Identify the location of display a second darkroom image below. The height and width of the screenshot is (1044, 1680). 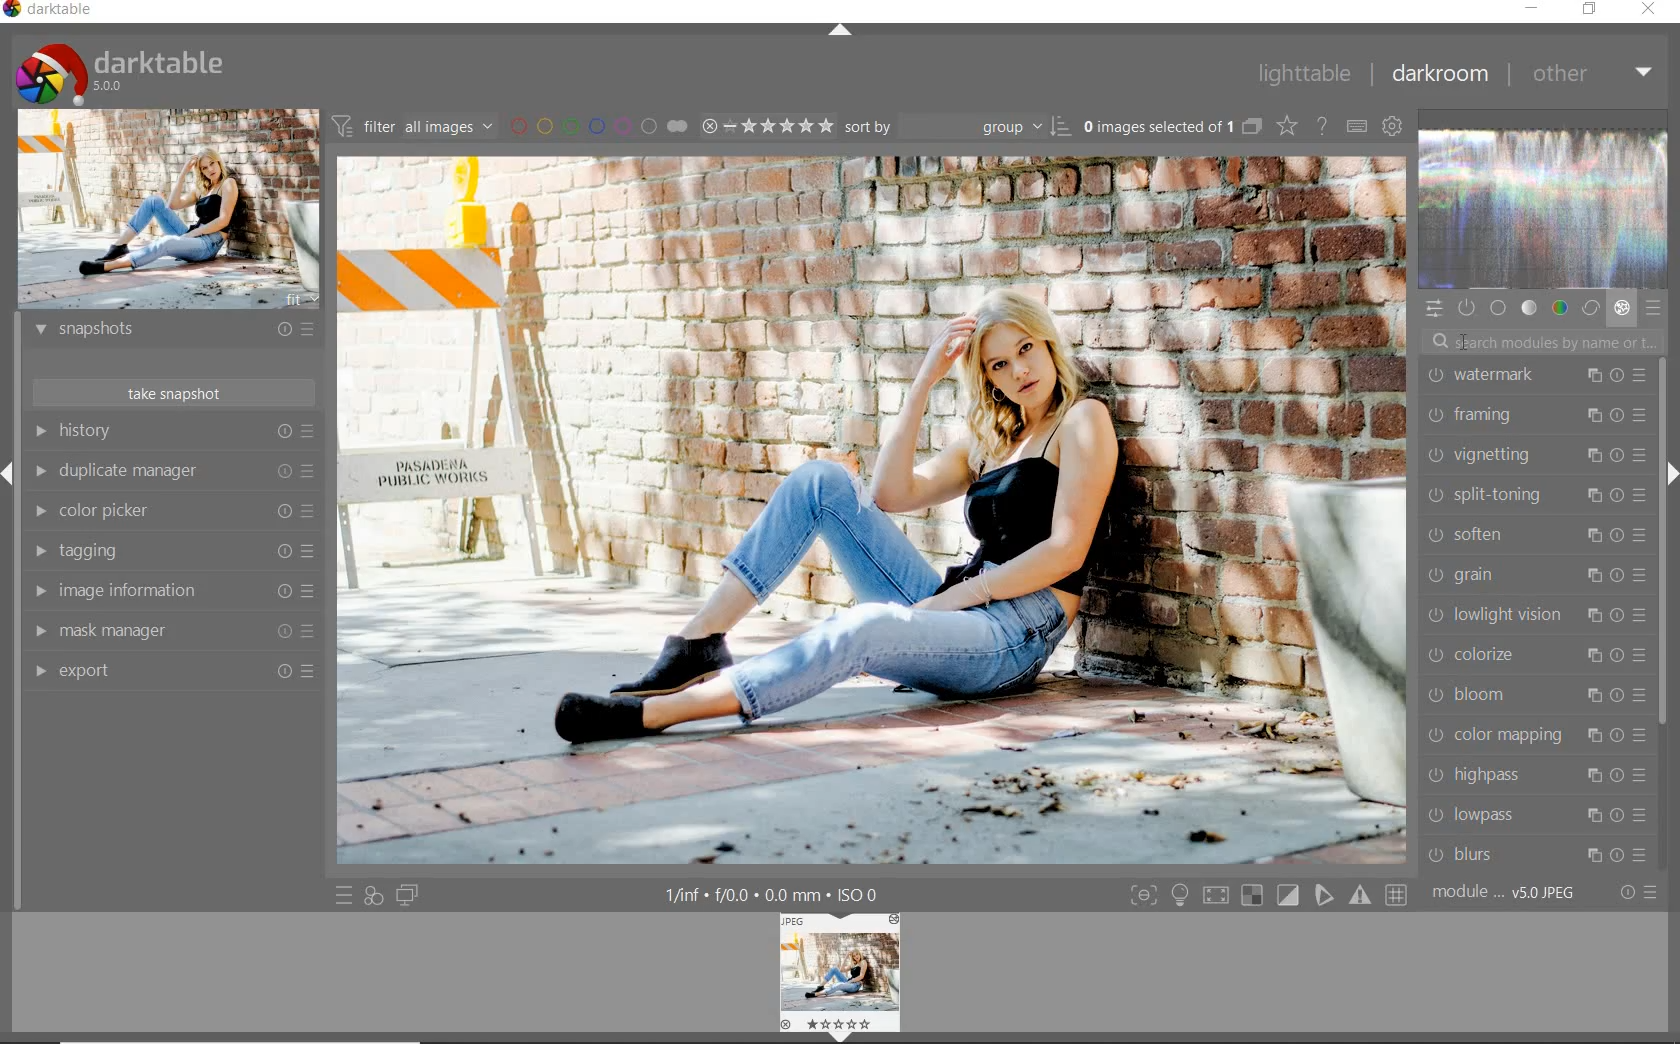
(410, 894).